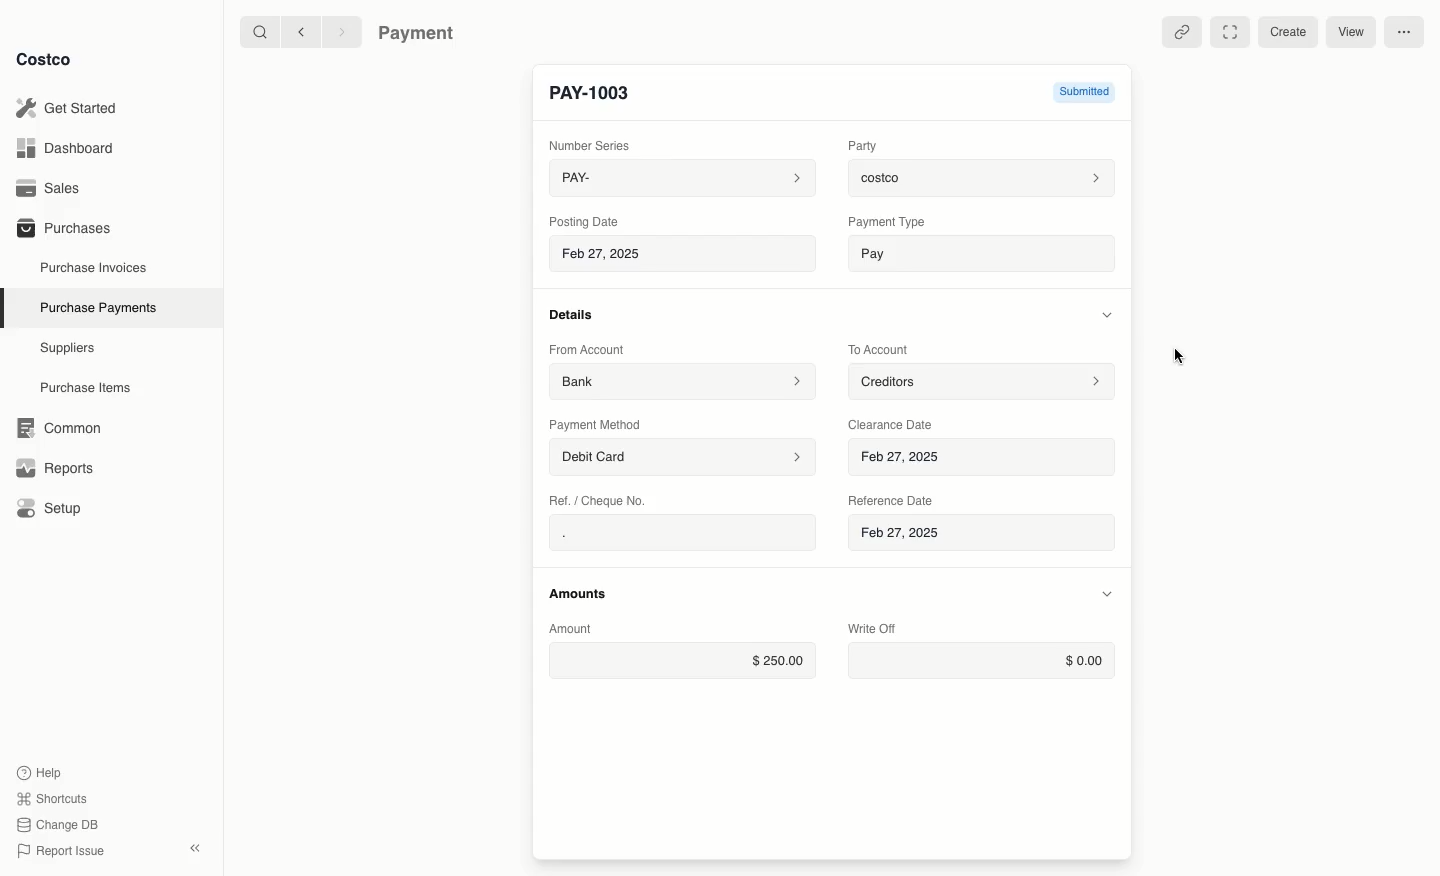 The image size is (1440, 876). I want to click on Payment Method, so click(597, 424).